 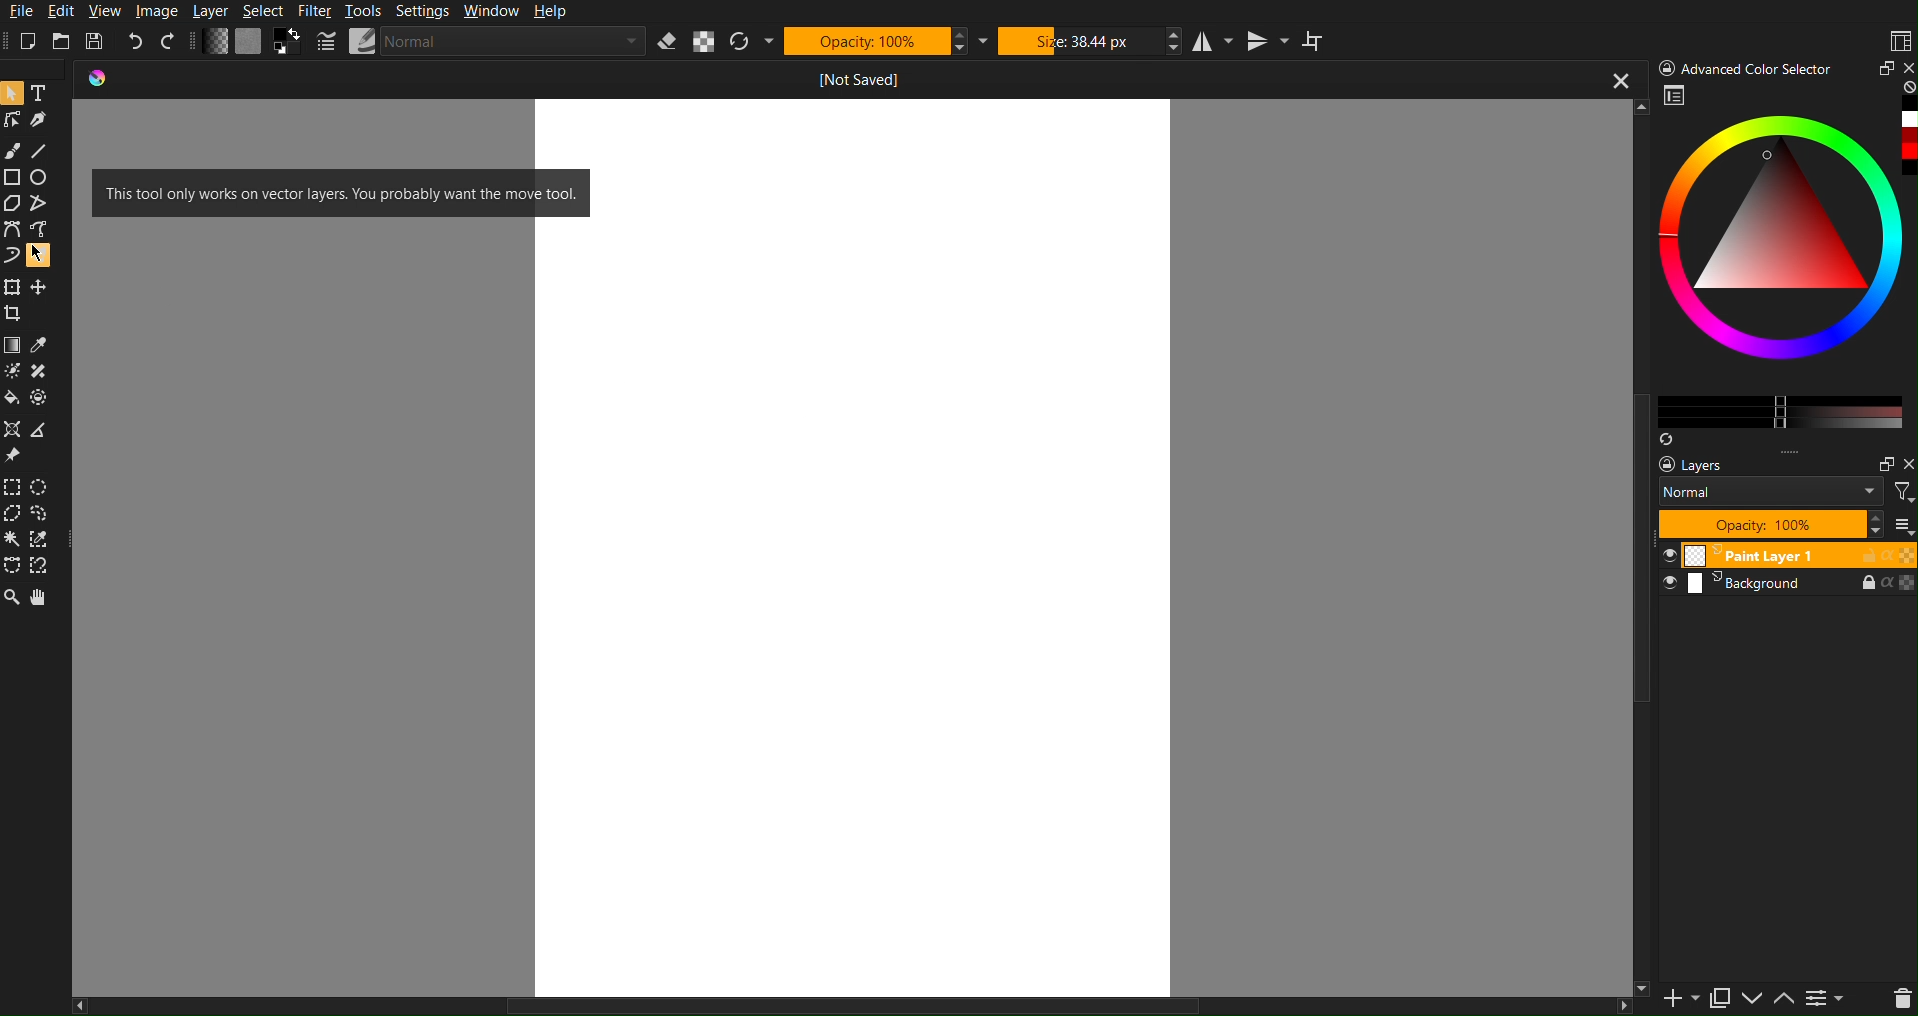 What do you see at coordinates (44, 151) in the screenshot?
I see `Line` at bounding box center [44, 151].